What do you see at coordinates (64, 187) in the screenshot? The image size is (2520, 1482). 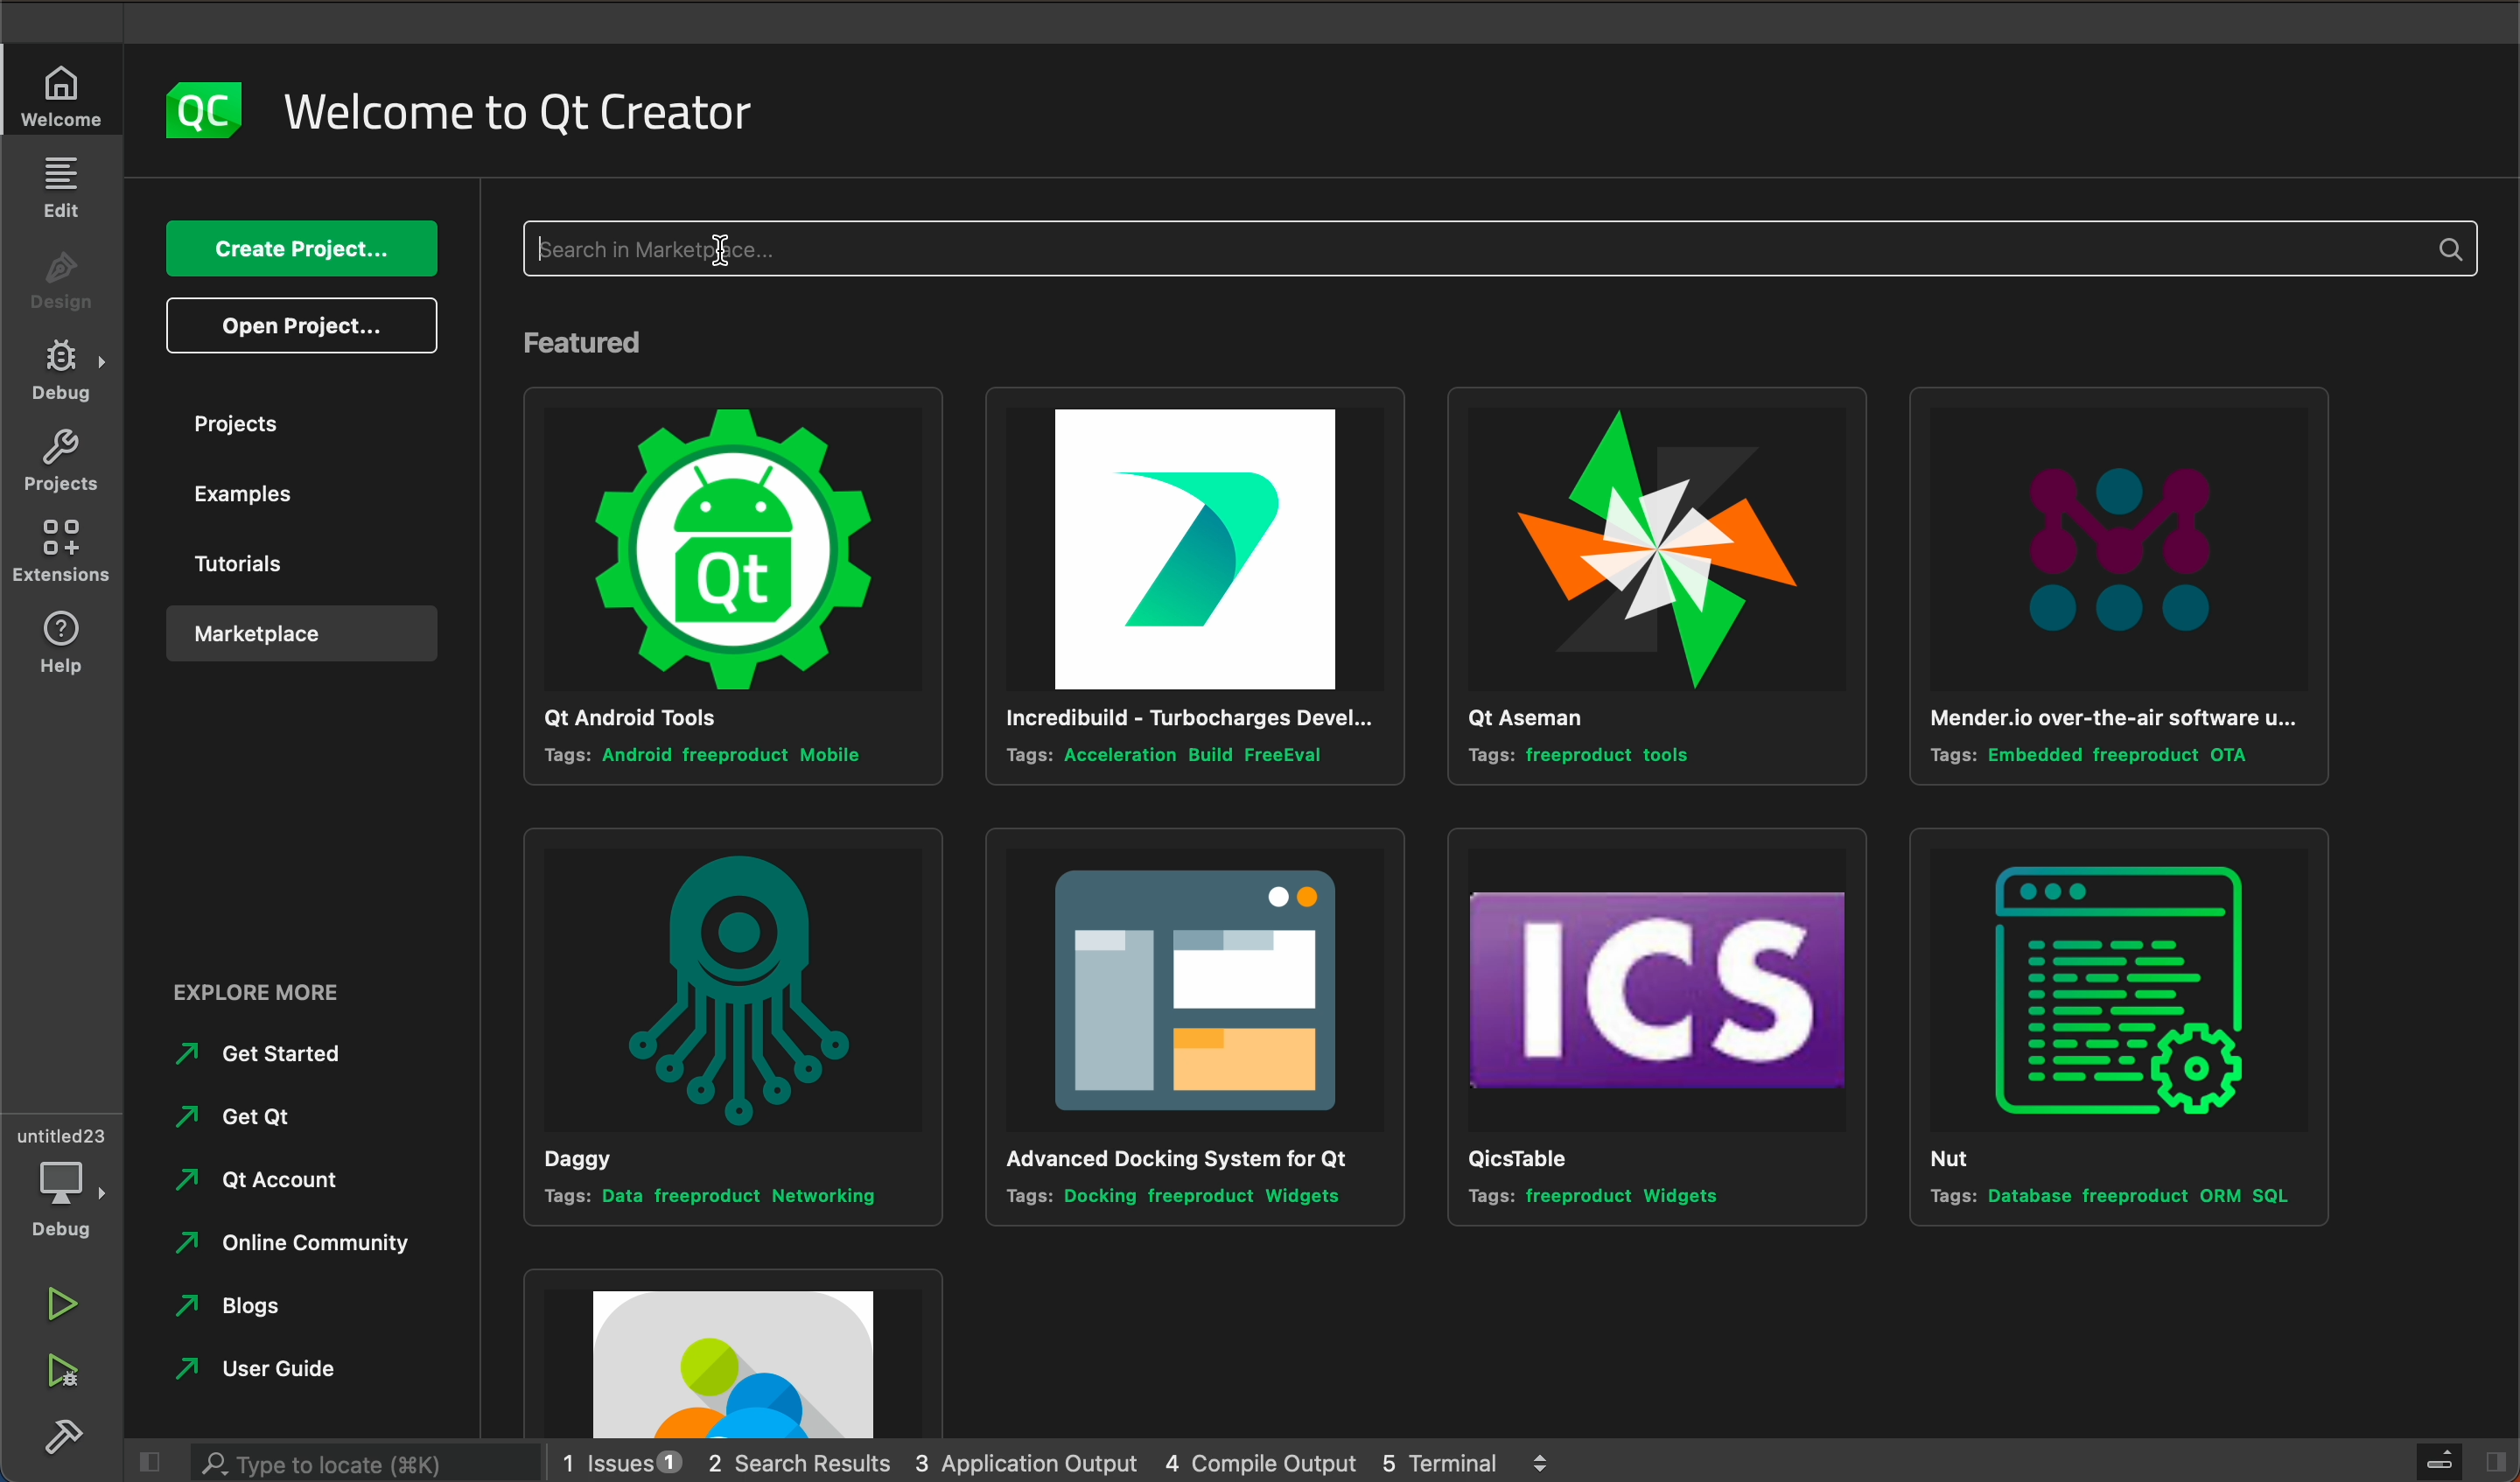 I see `edit` at bounding box center [64, 187].